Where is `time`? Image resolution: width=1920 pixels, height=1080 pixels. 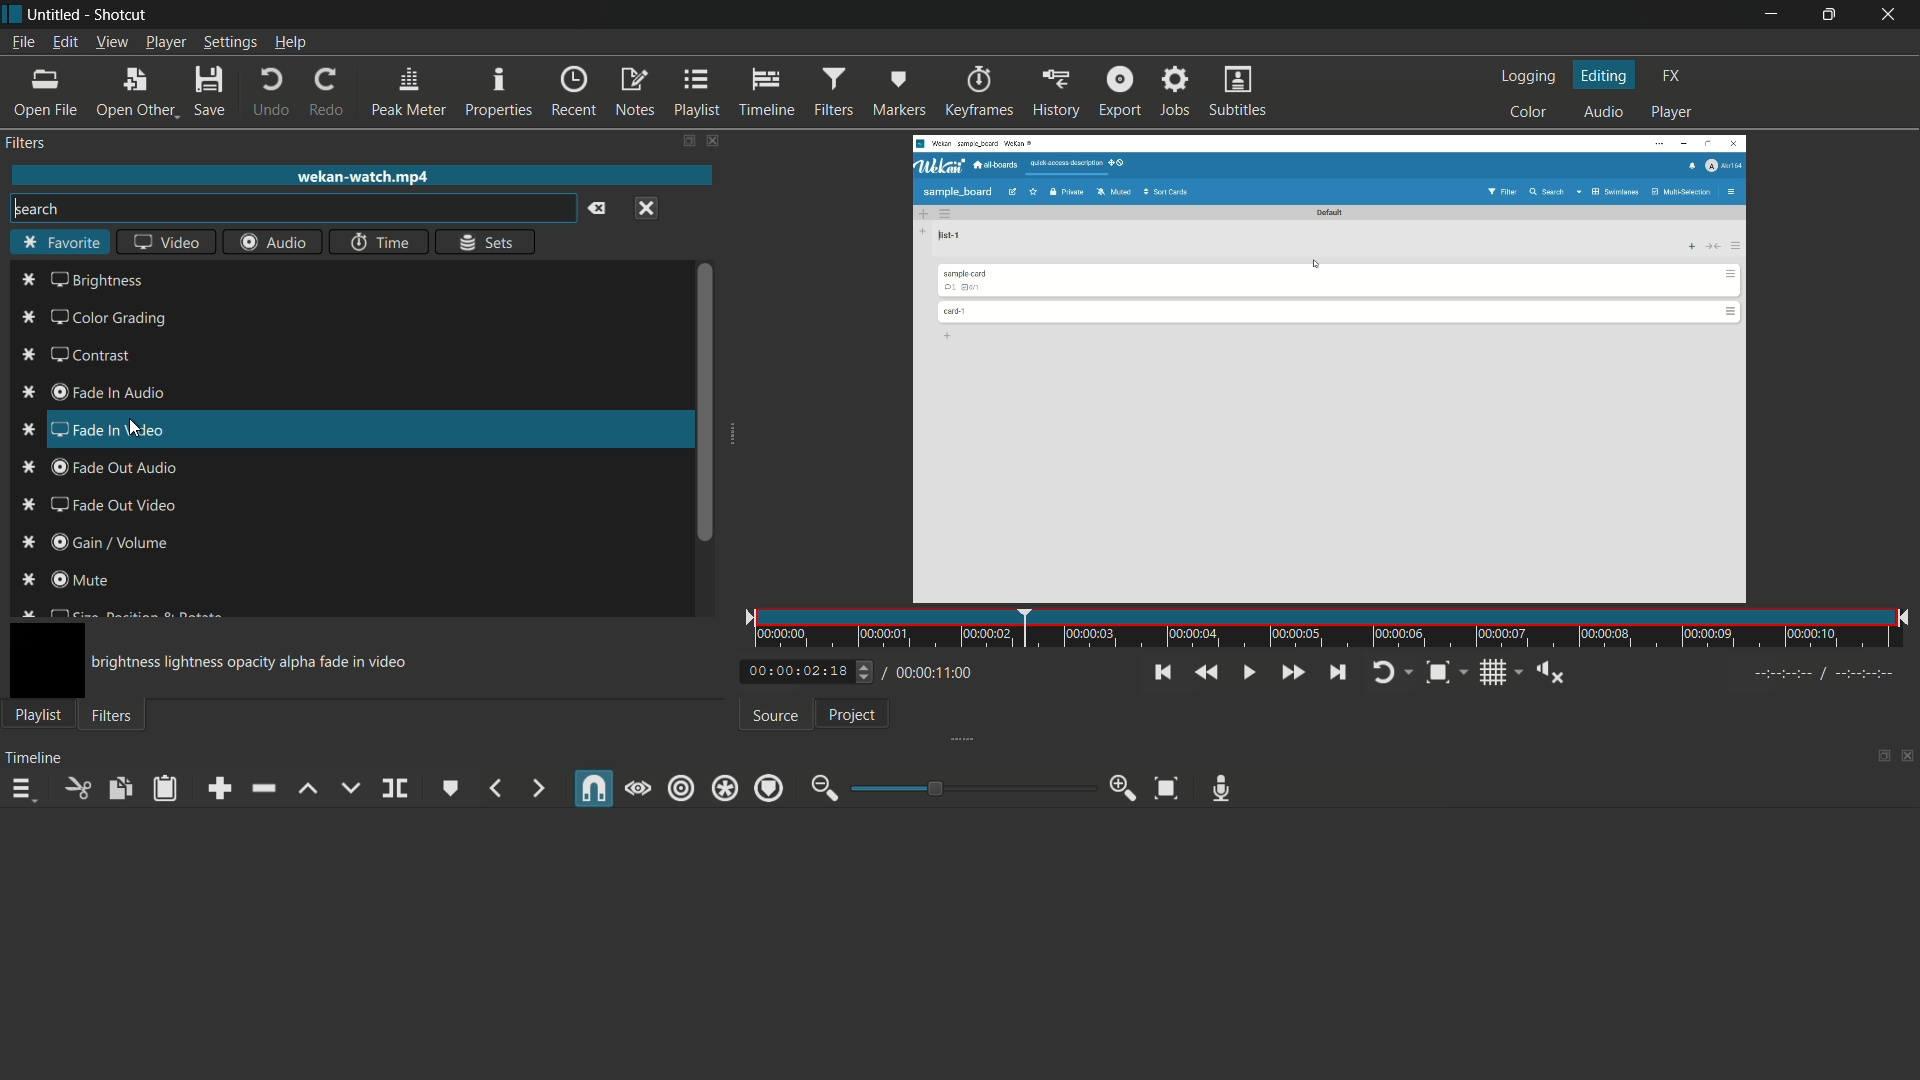
time is located at coordinates (382, 241).